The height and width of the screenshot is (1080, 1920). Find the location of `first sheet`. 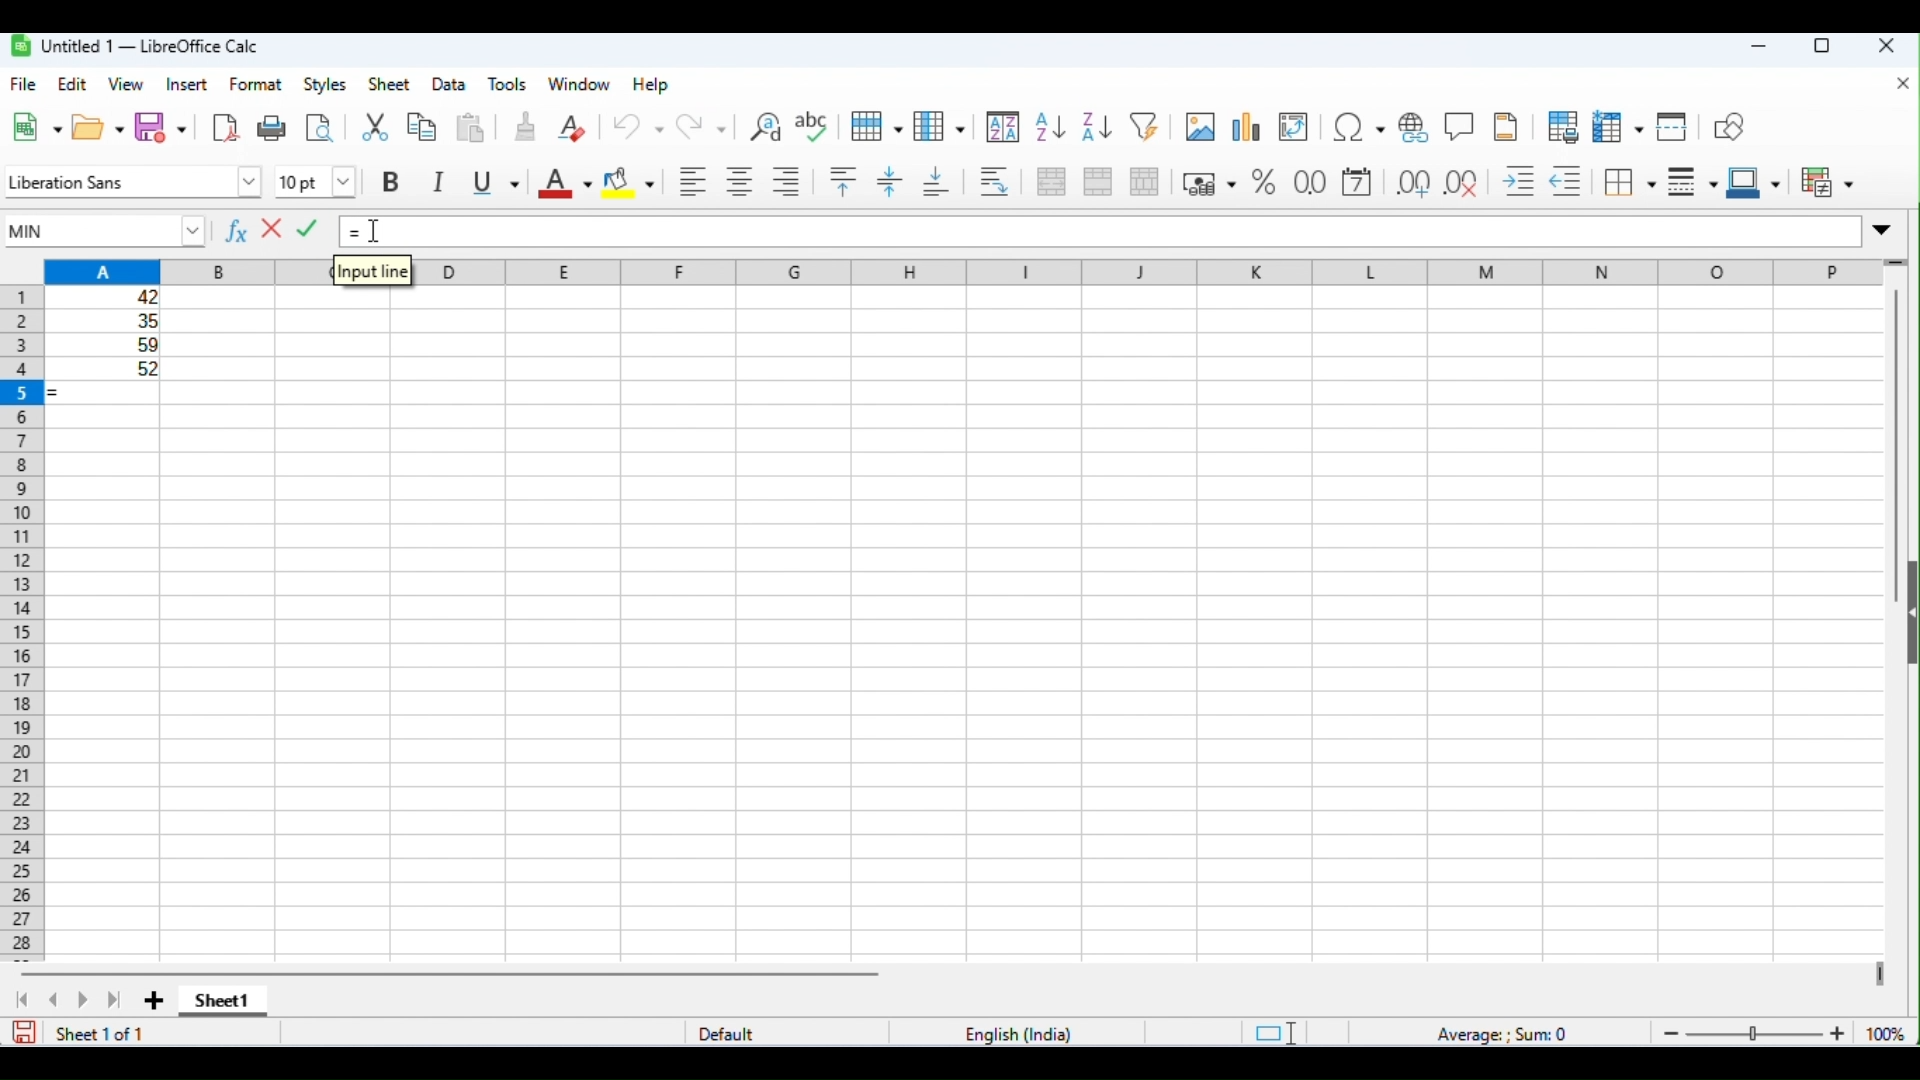

first sheet is located at coordinates (29, 999).